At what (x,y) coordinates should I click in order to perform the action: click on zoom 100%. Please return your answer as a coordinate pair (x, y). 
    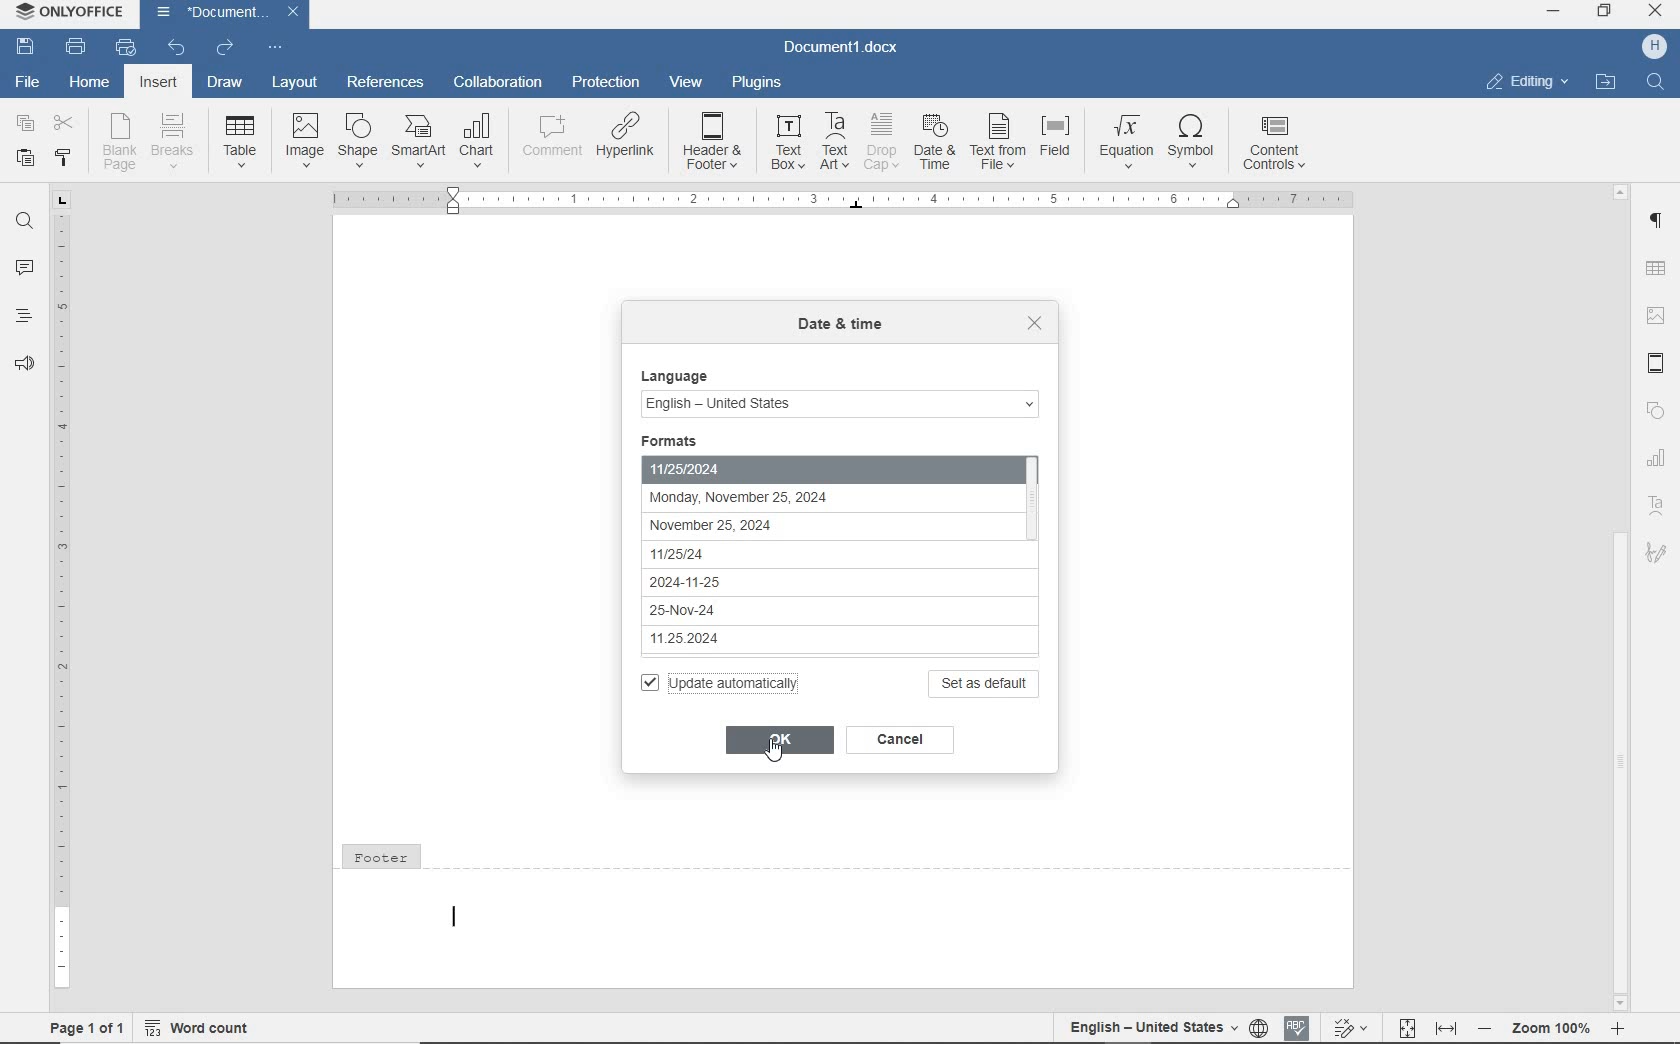
    Looking at the image, I should click on (1549, 1027).